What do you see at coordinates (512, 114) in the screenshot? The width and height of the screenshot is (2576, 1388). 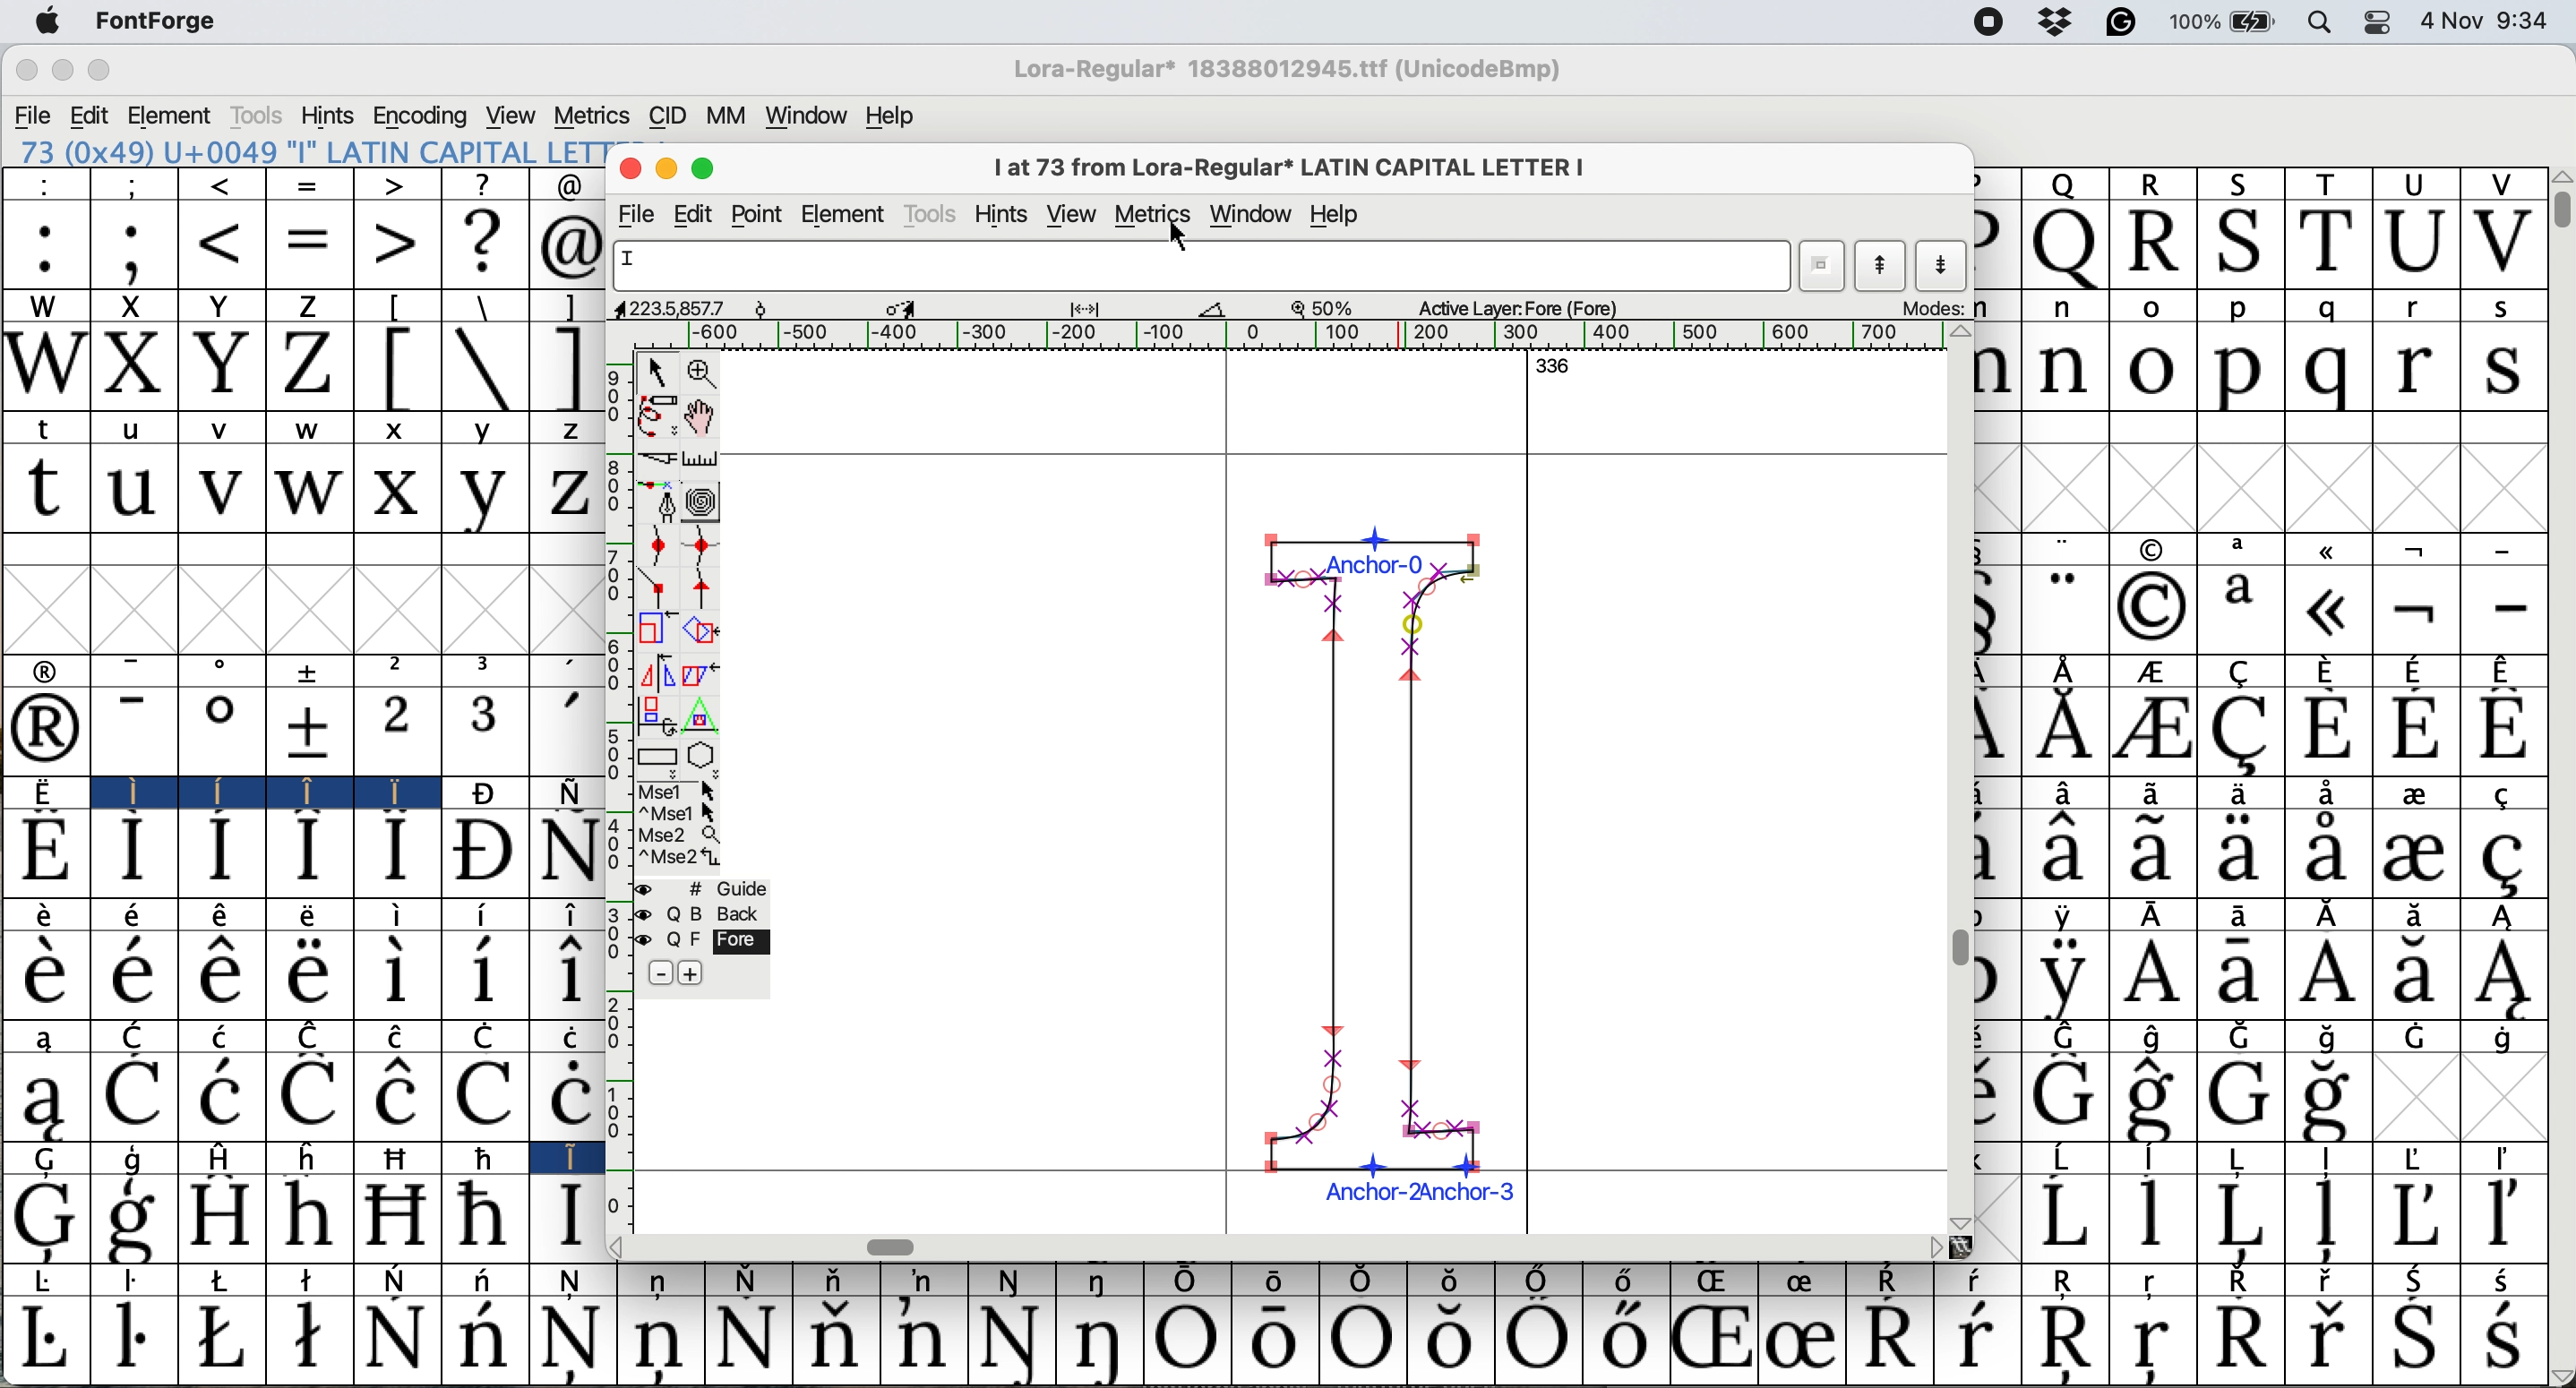 I see `view` at bounding box center [512, 114].